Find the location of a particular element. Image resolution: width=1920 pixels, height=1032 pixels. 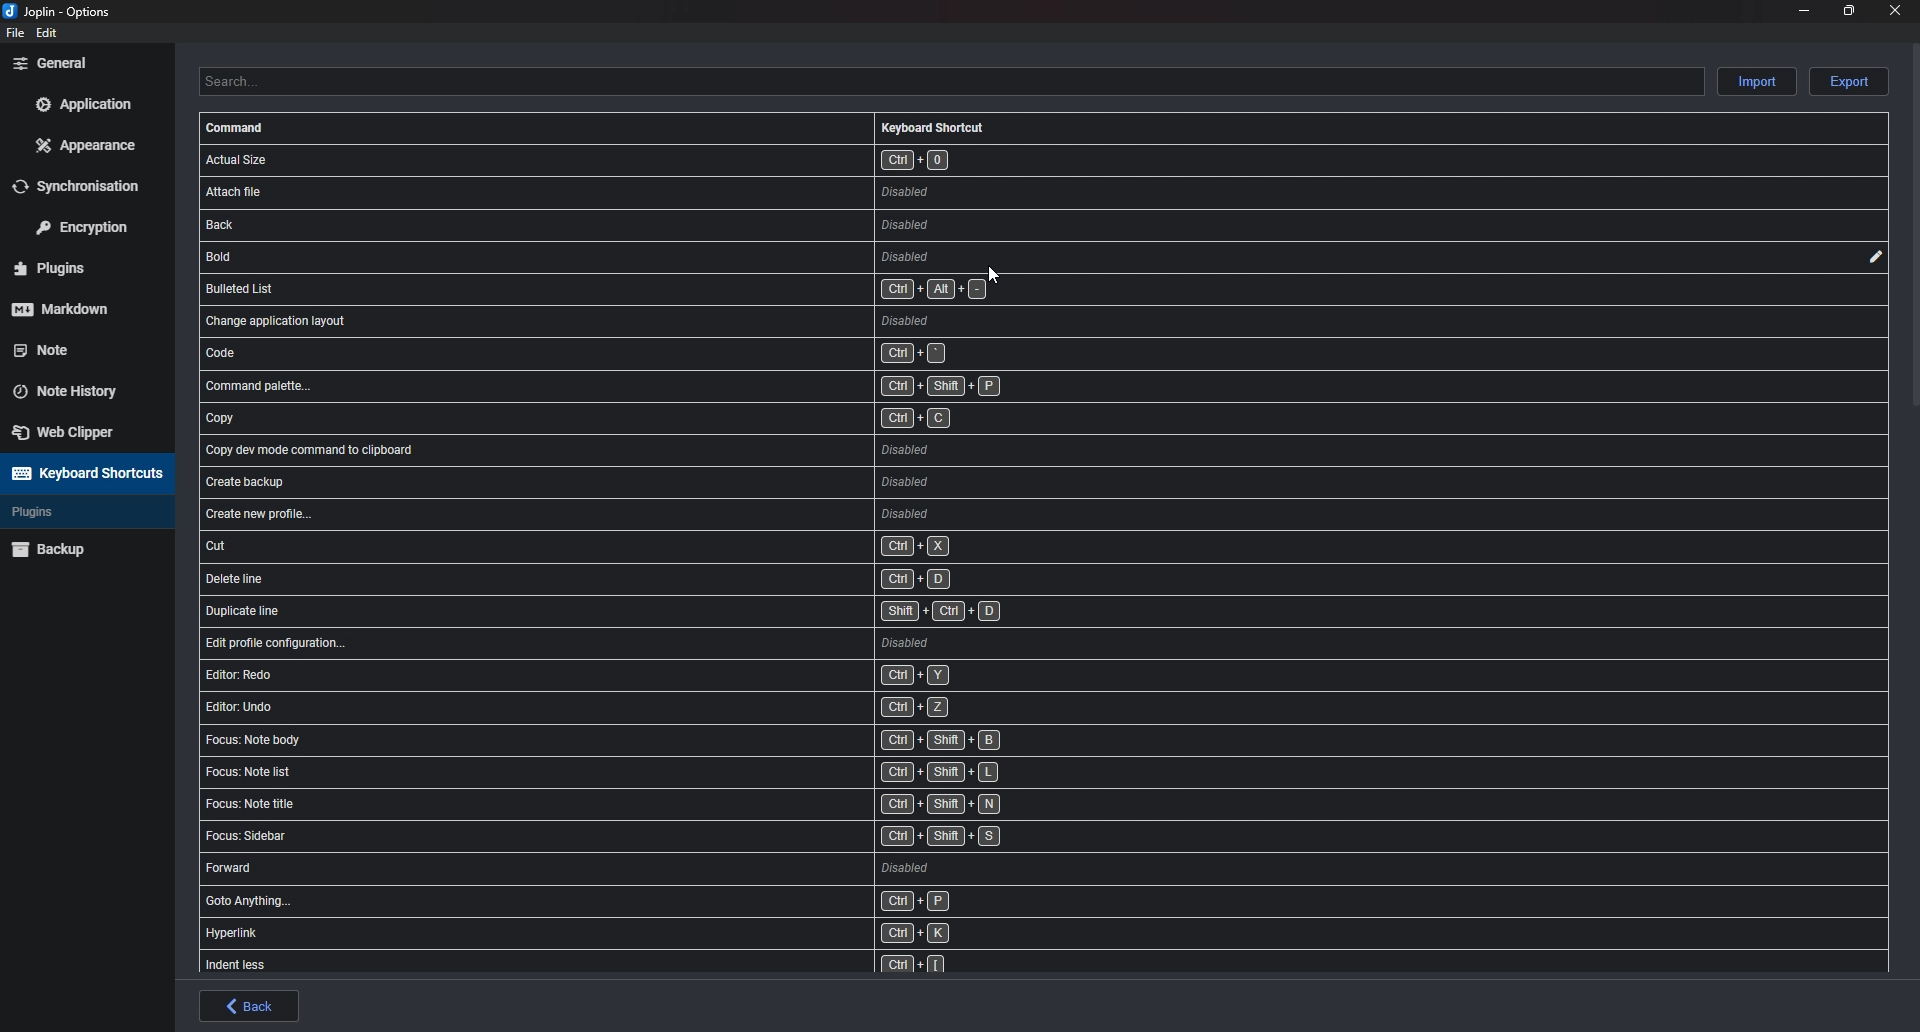

shortcut is located at coordinates (662, 904).